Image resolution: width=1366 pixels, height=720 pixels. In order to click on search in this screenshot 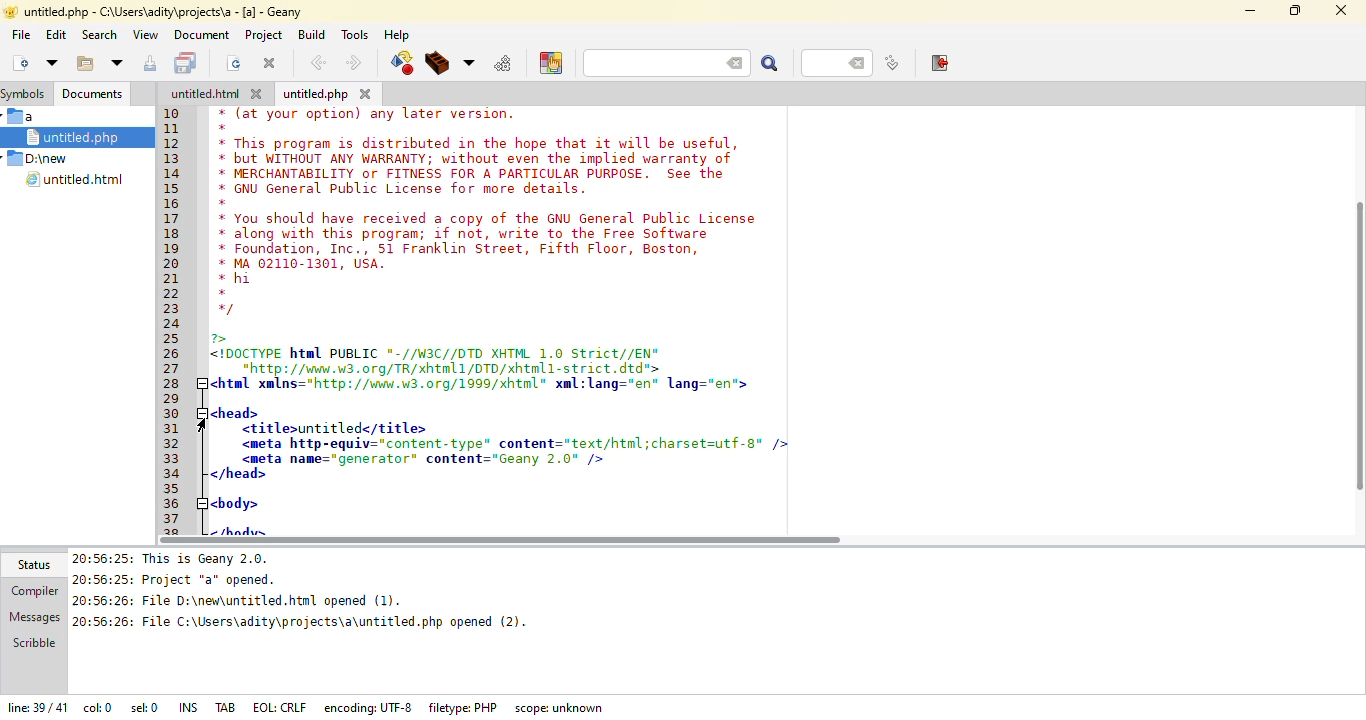, I will do `click(646, 64)`.